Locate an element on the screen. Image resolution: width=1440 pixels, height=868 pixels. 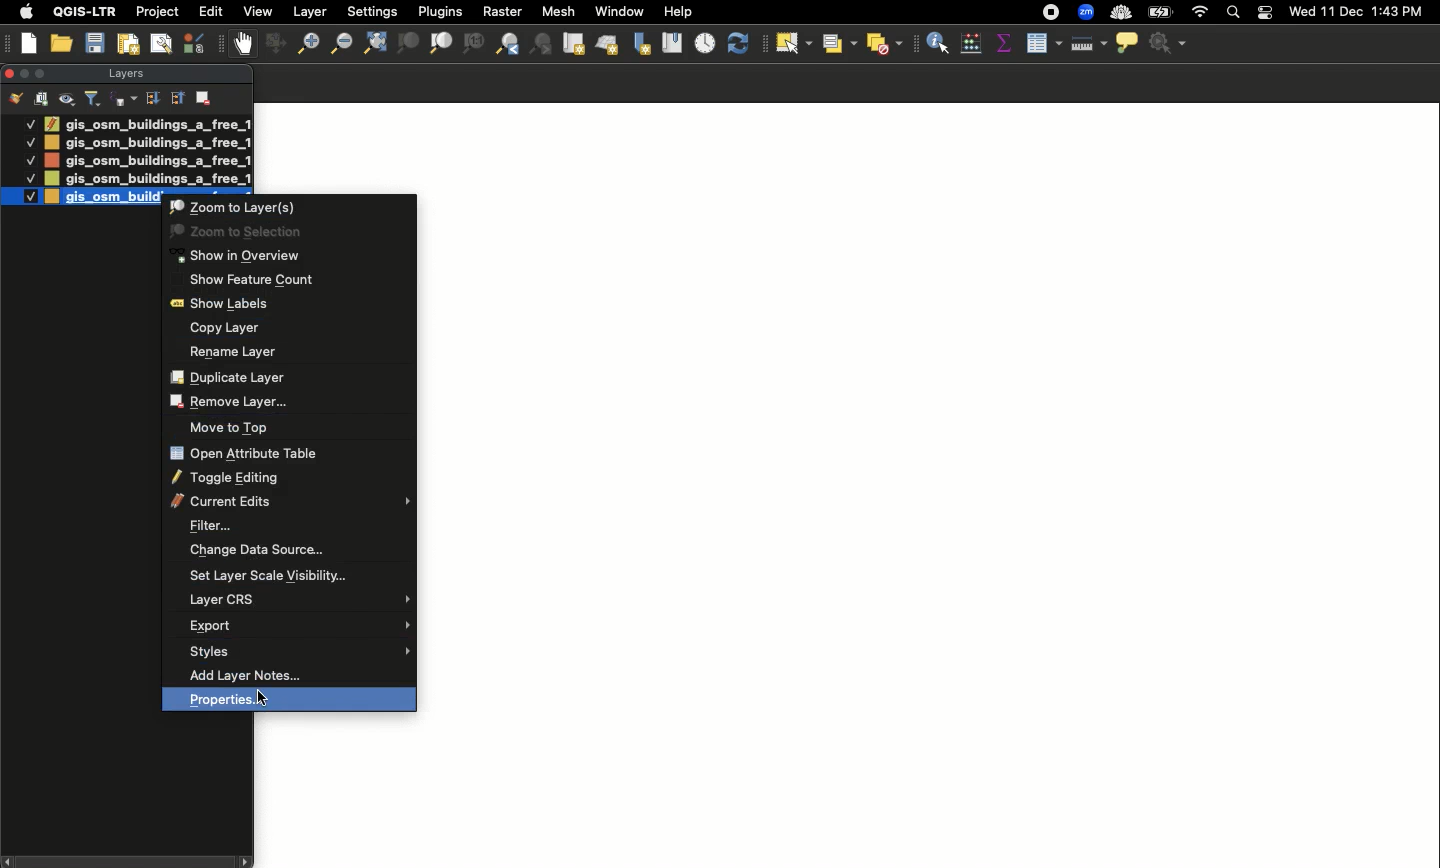
Zoom to layer(s) is located at coordinates (292, 207).